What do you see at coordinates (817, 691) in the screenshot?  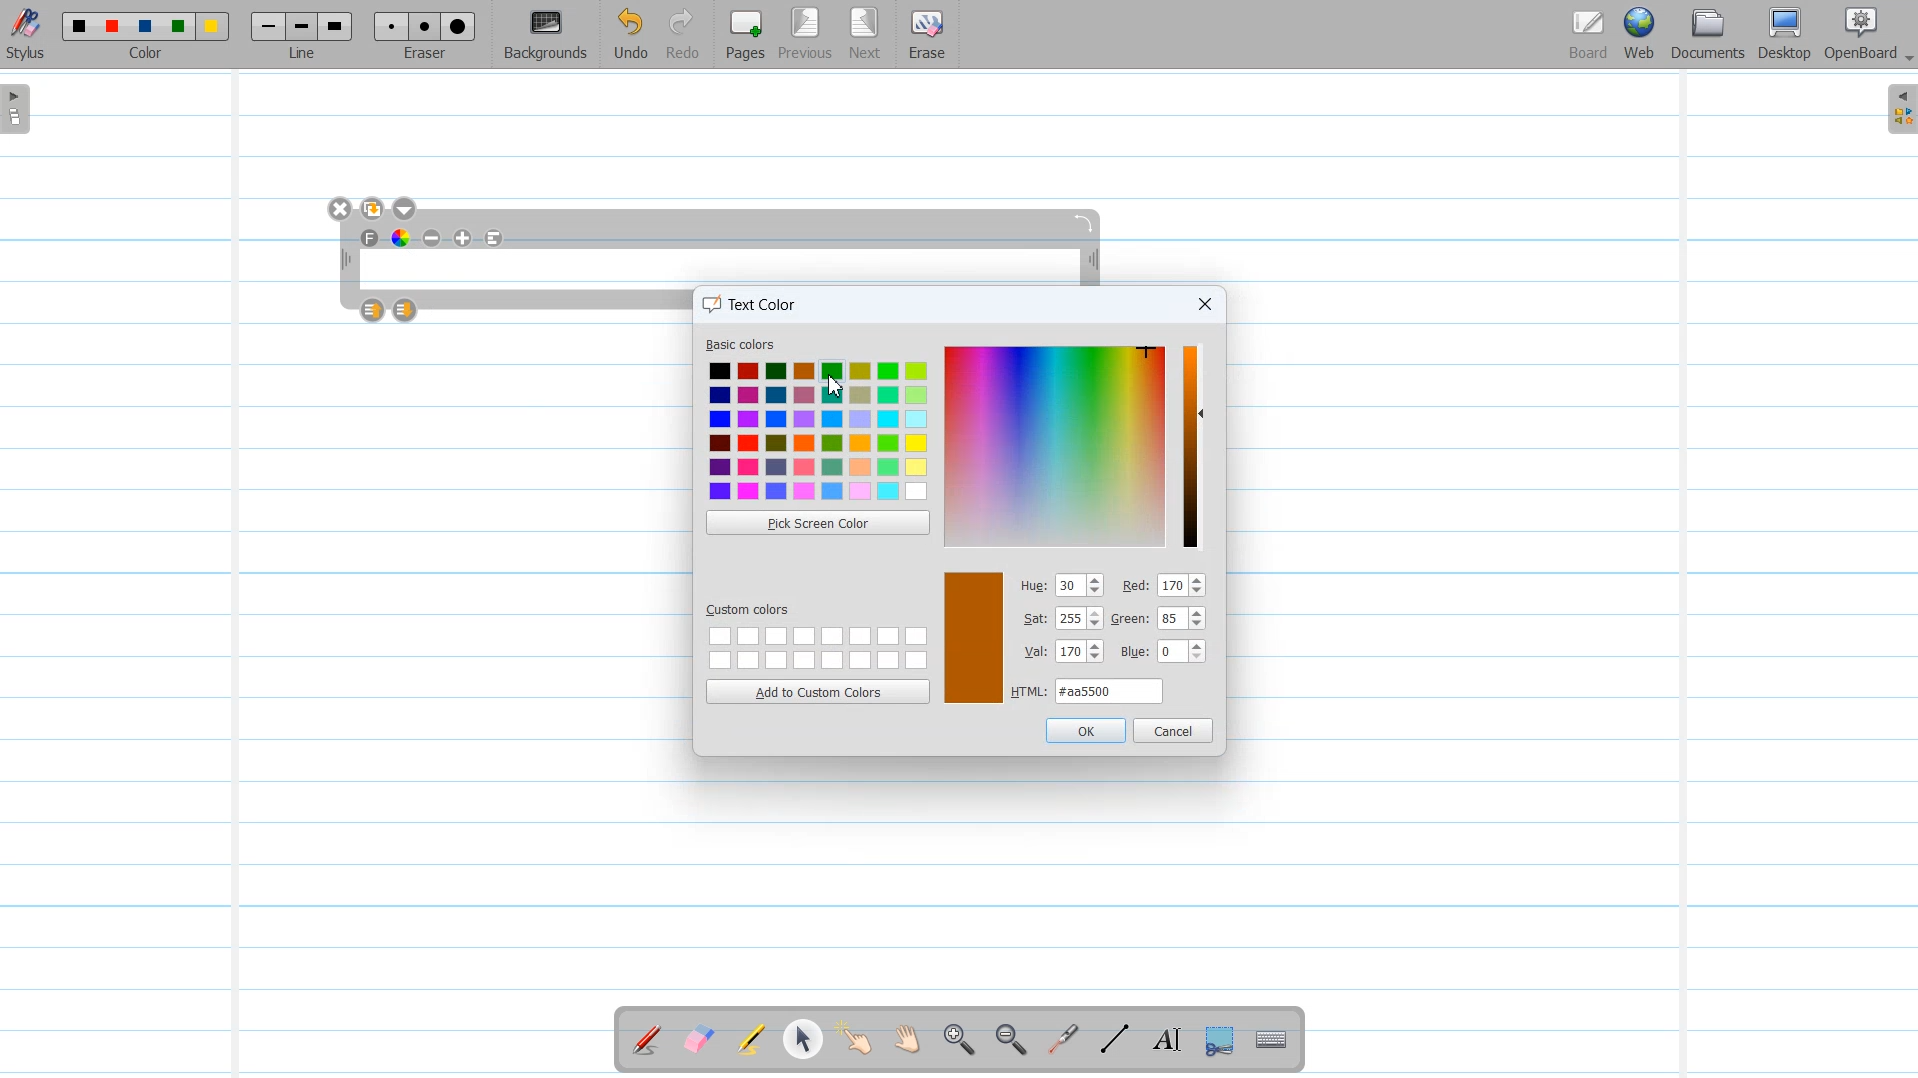 I see `Add to custom colors` at bounding box center [817, 691].